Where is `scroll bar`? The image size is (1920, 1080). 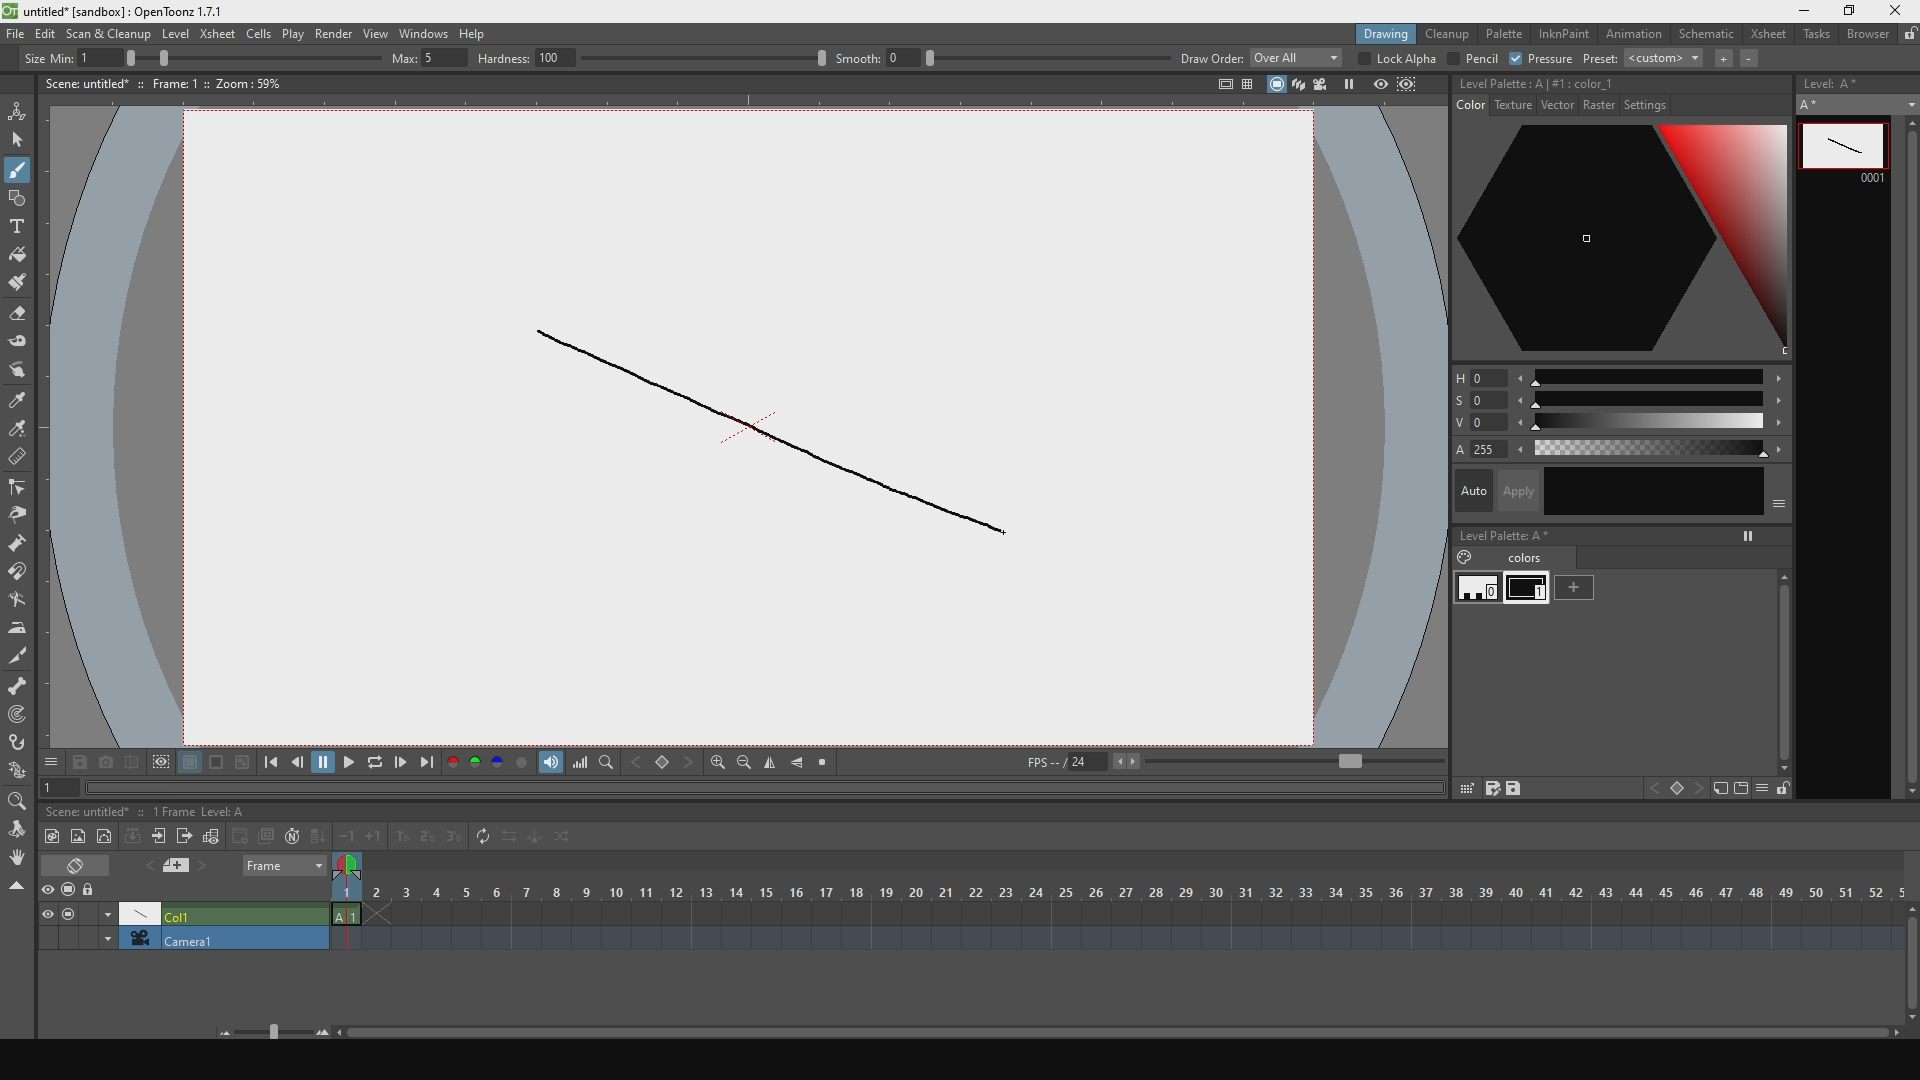 scroll bar is located at coordinates (1908, 963).